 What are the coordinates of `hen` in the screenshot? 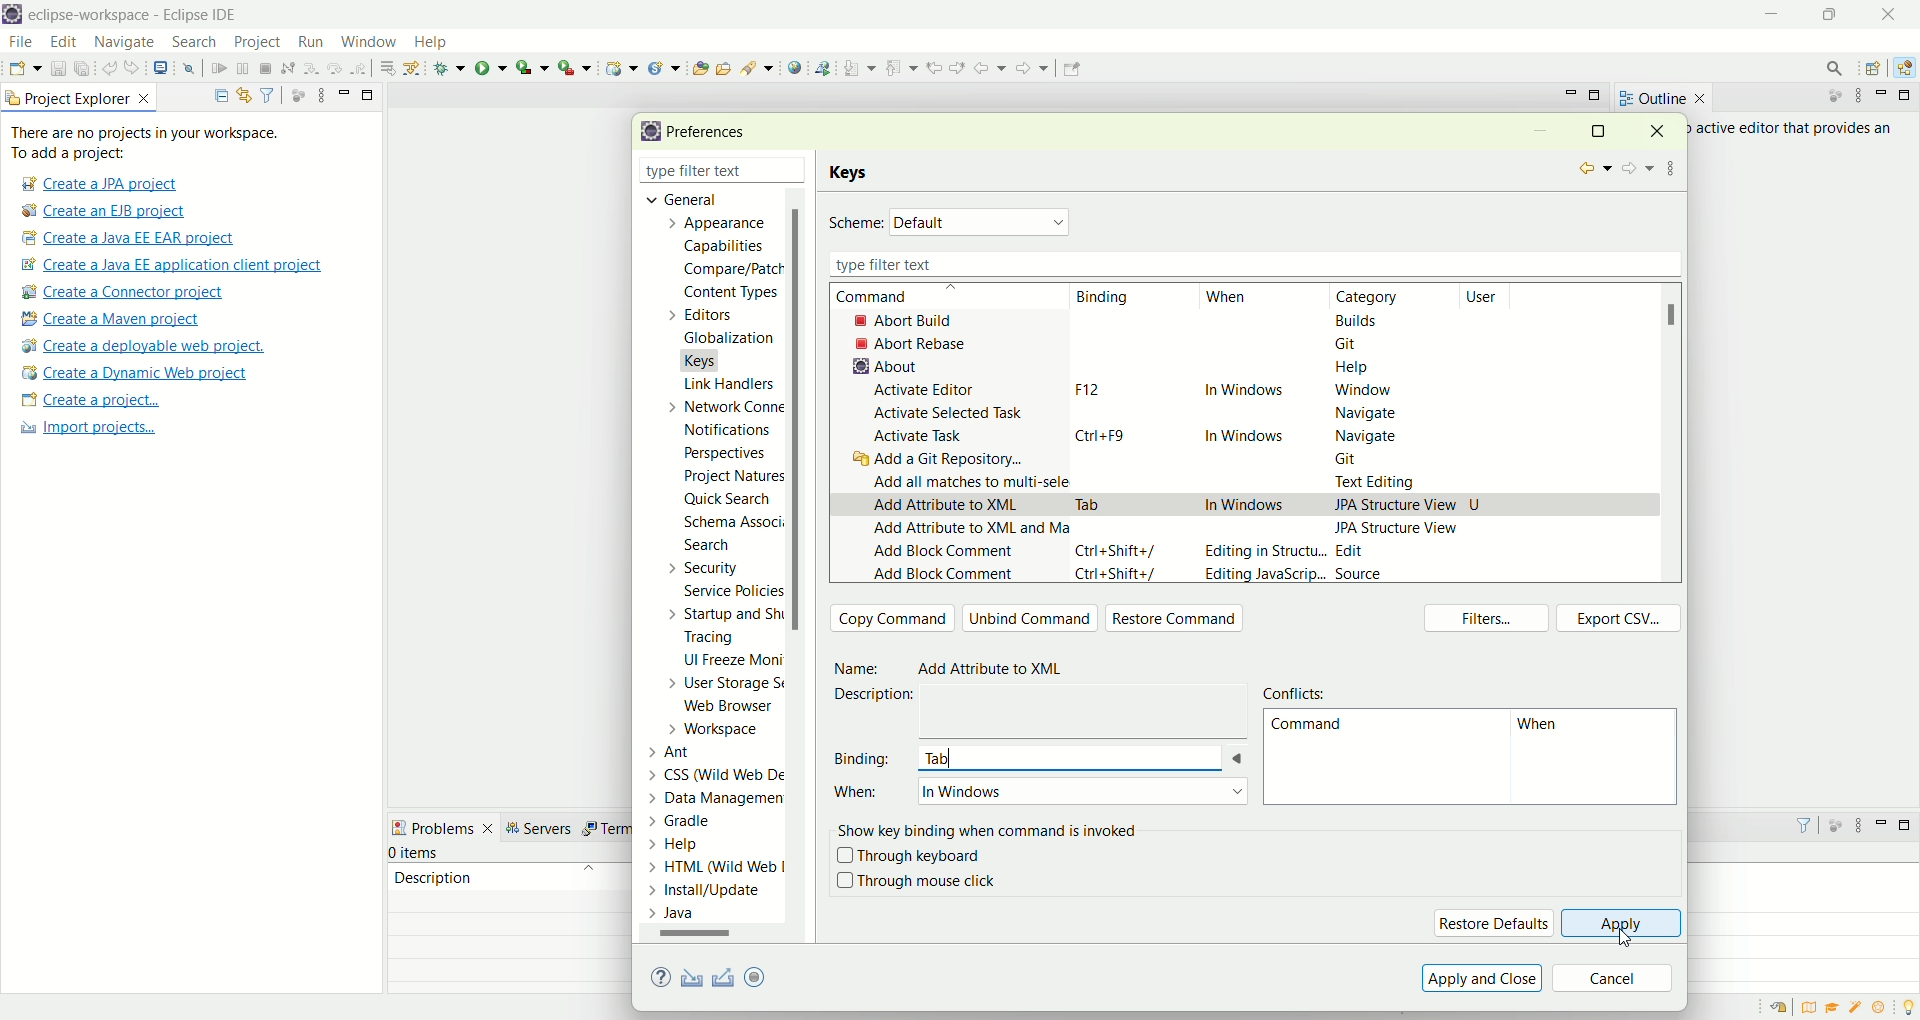 It's located at (1544, 728).